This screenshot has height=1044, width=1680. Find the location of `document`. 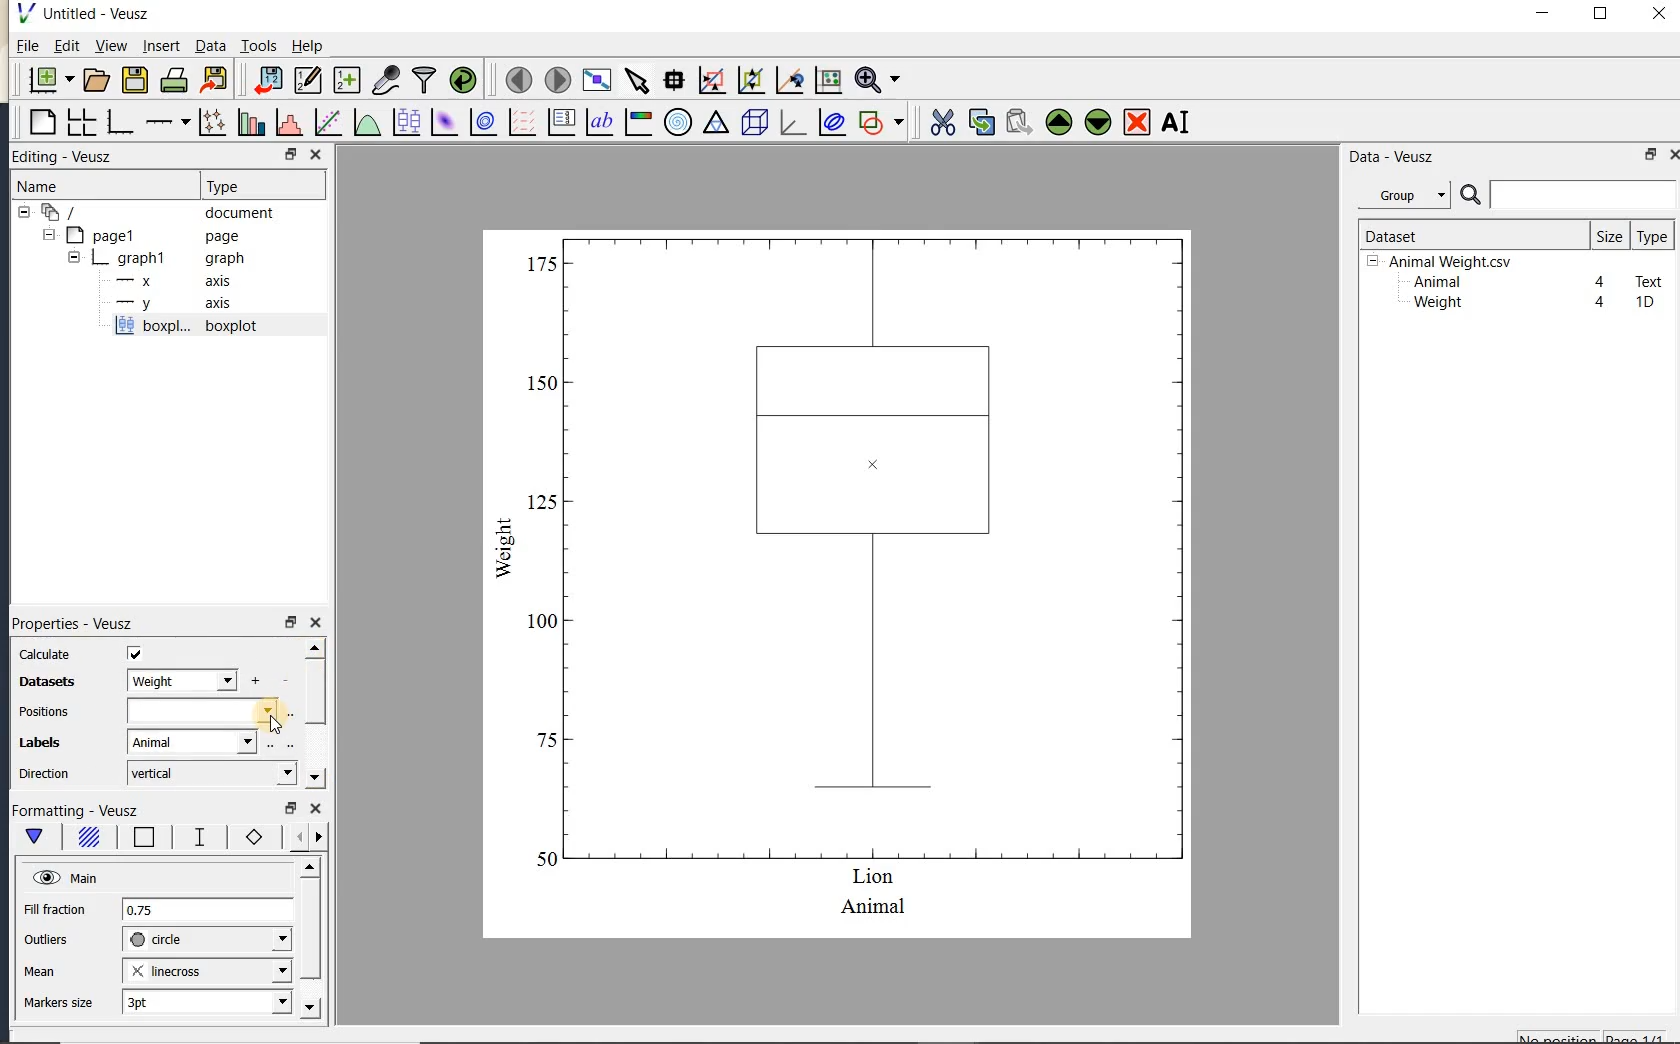

document is located at coordinates (152, 213).